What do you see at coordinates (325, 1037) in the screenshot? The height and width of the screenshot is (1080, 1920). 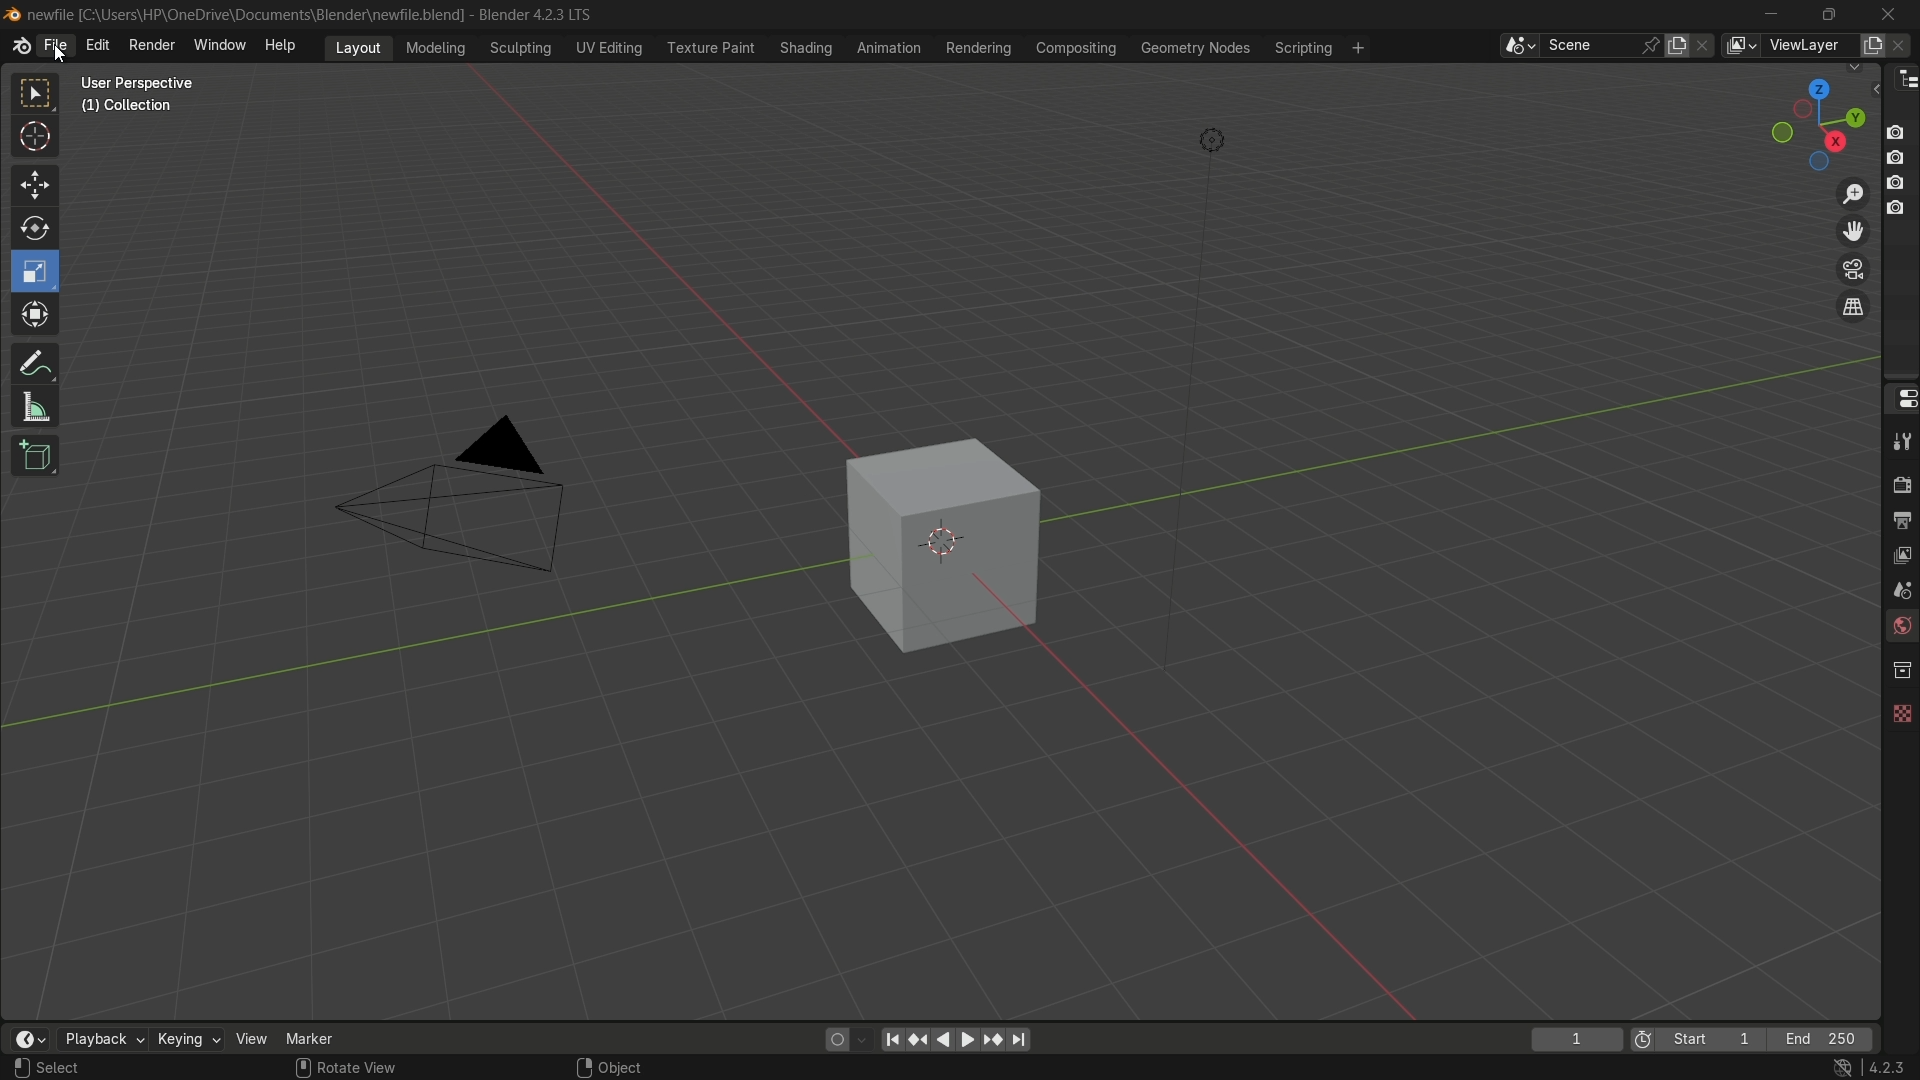 I see `marker` at bounding box center [325, 1037].